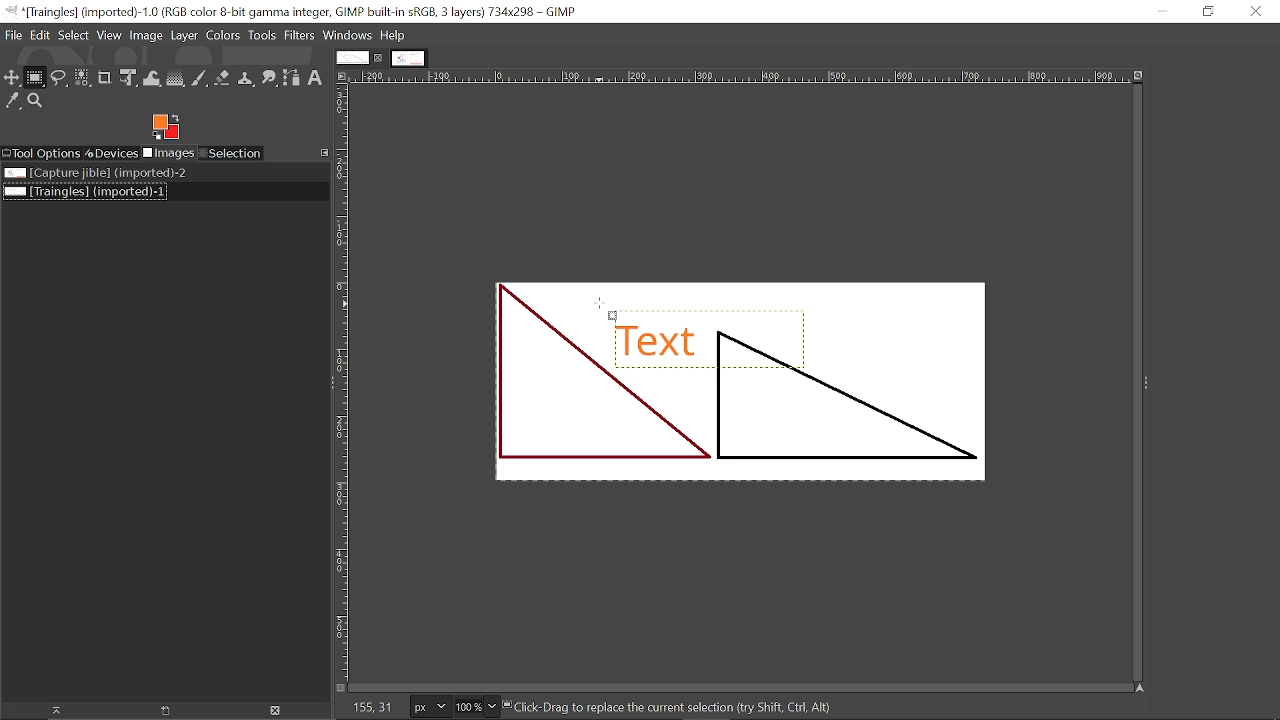 This screenshot has height=720, width=1280. Describe the element at coordinates (262, 37) in the screenshot. I see `Tools` at that location.